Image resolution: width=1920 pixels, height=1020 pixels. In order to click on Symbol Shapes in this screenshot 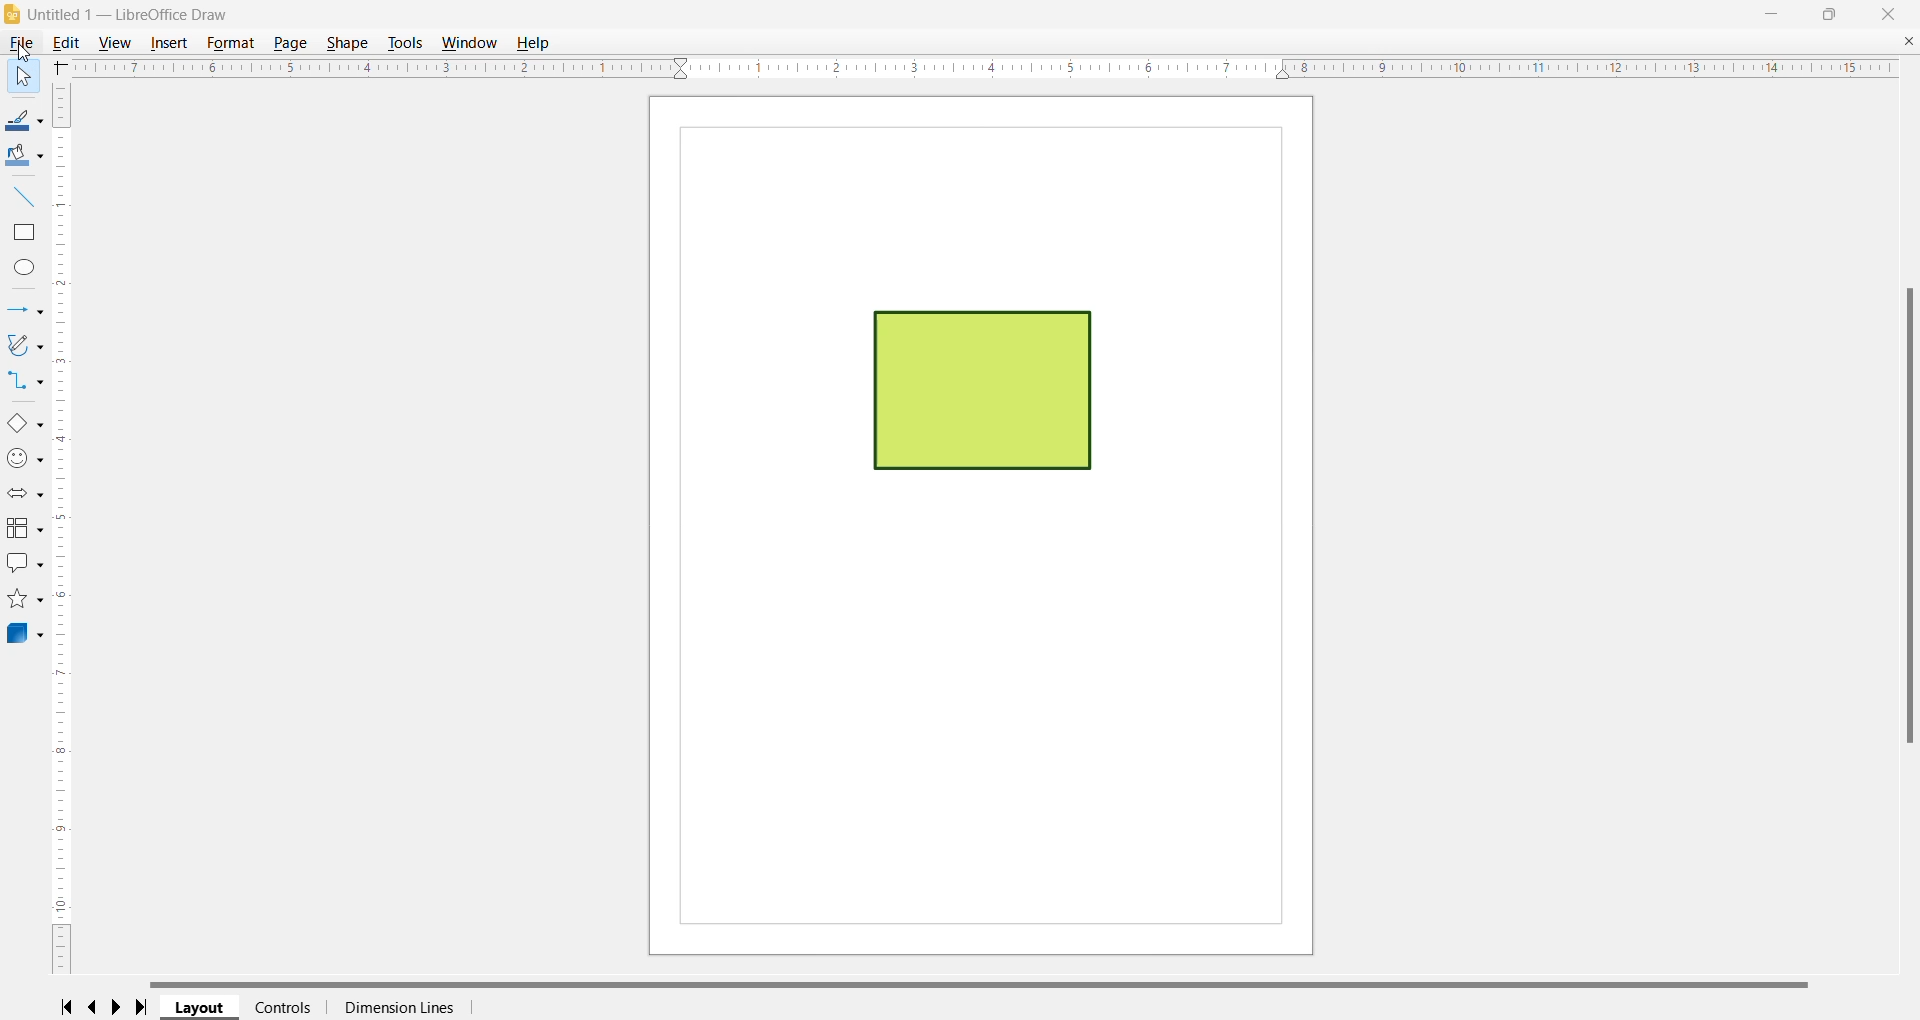, I will do `click(25, 460)`.